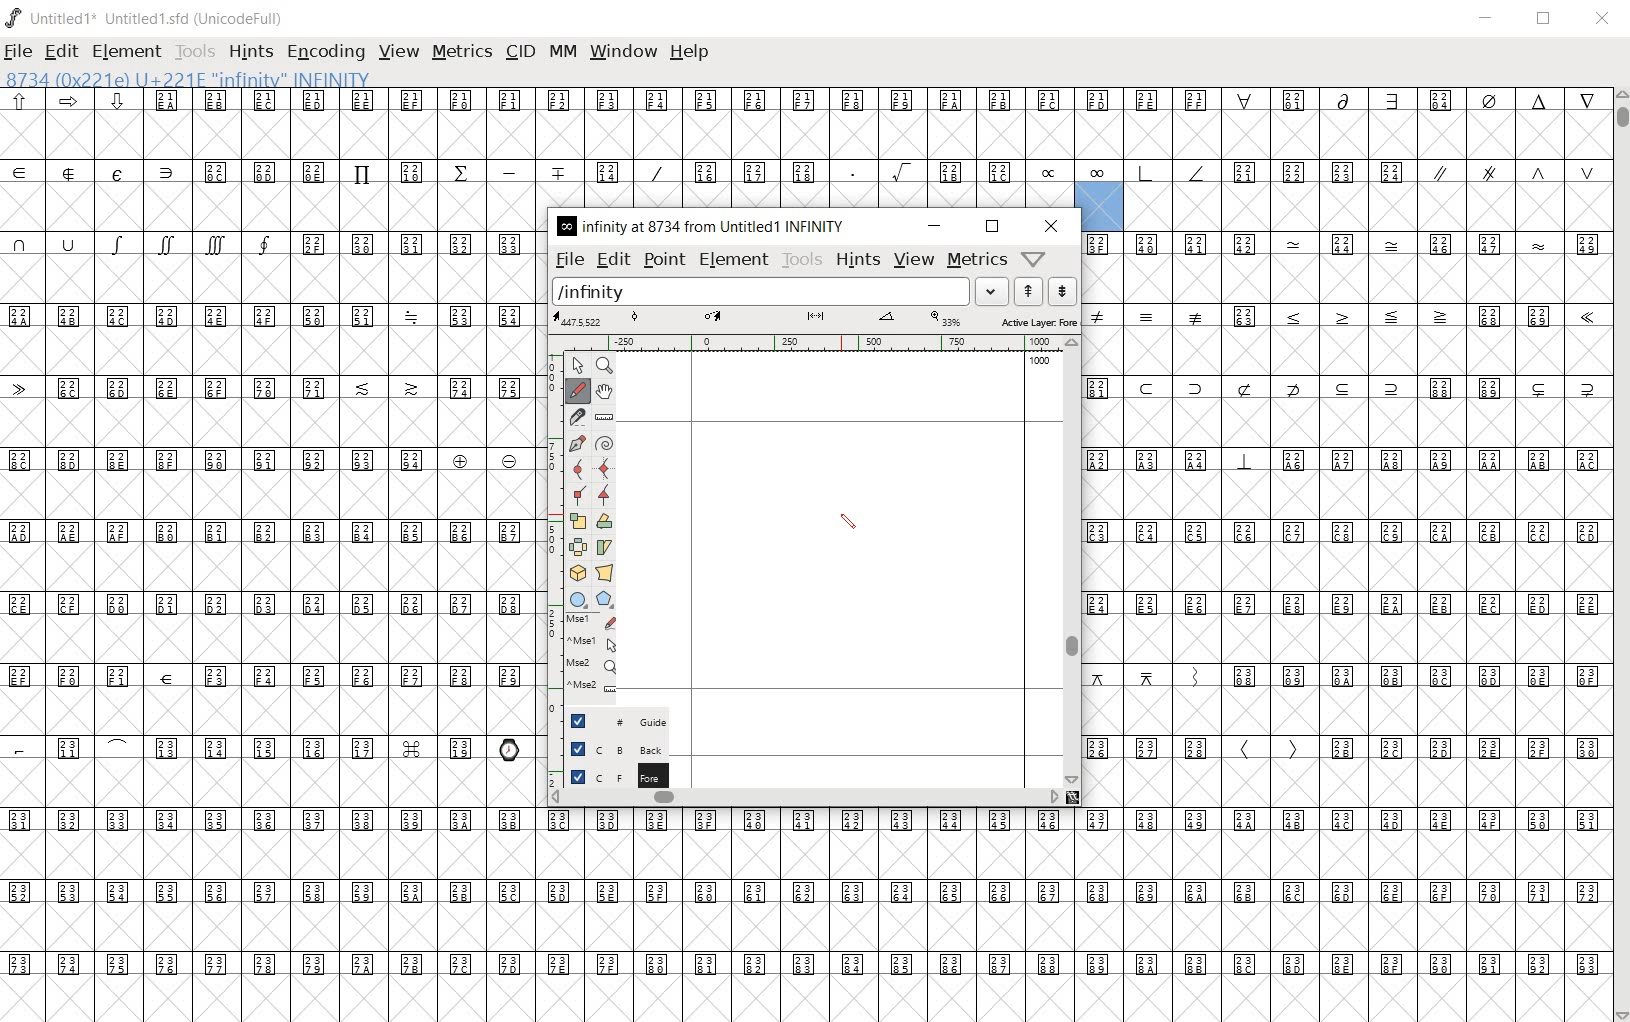 This screenshot has width=1630, height=1022. Describe the element at coordinates (604, 495) in the screenshot. I see `Add a corner point` at that location.